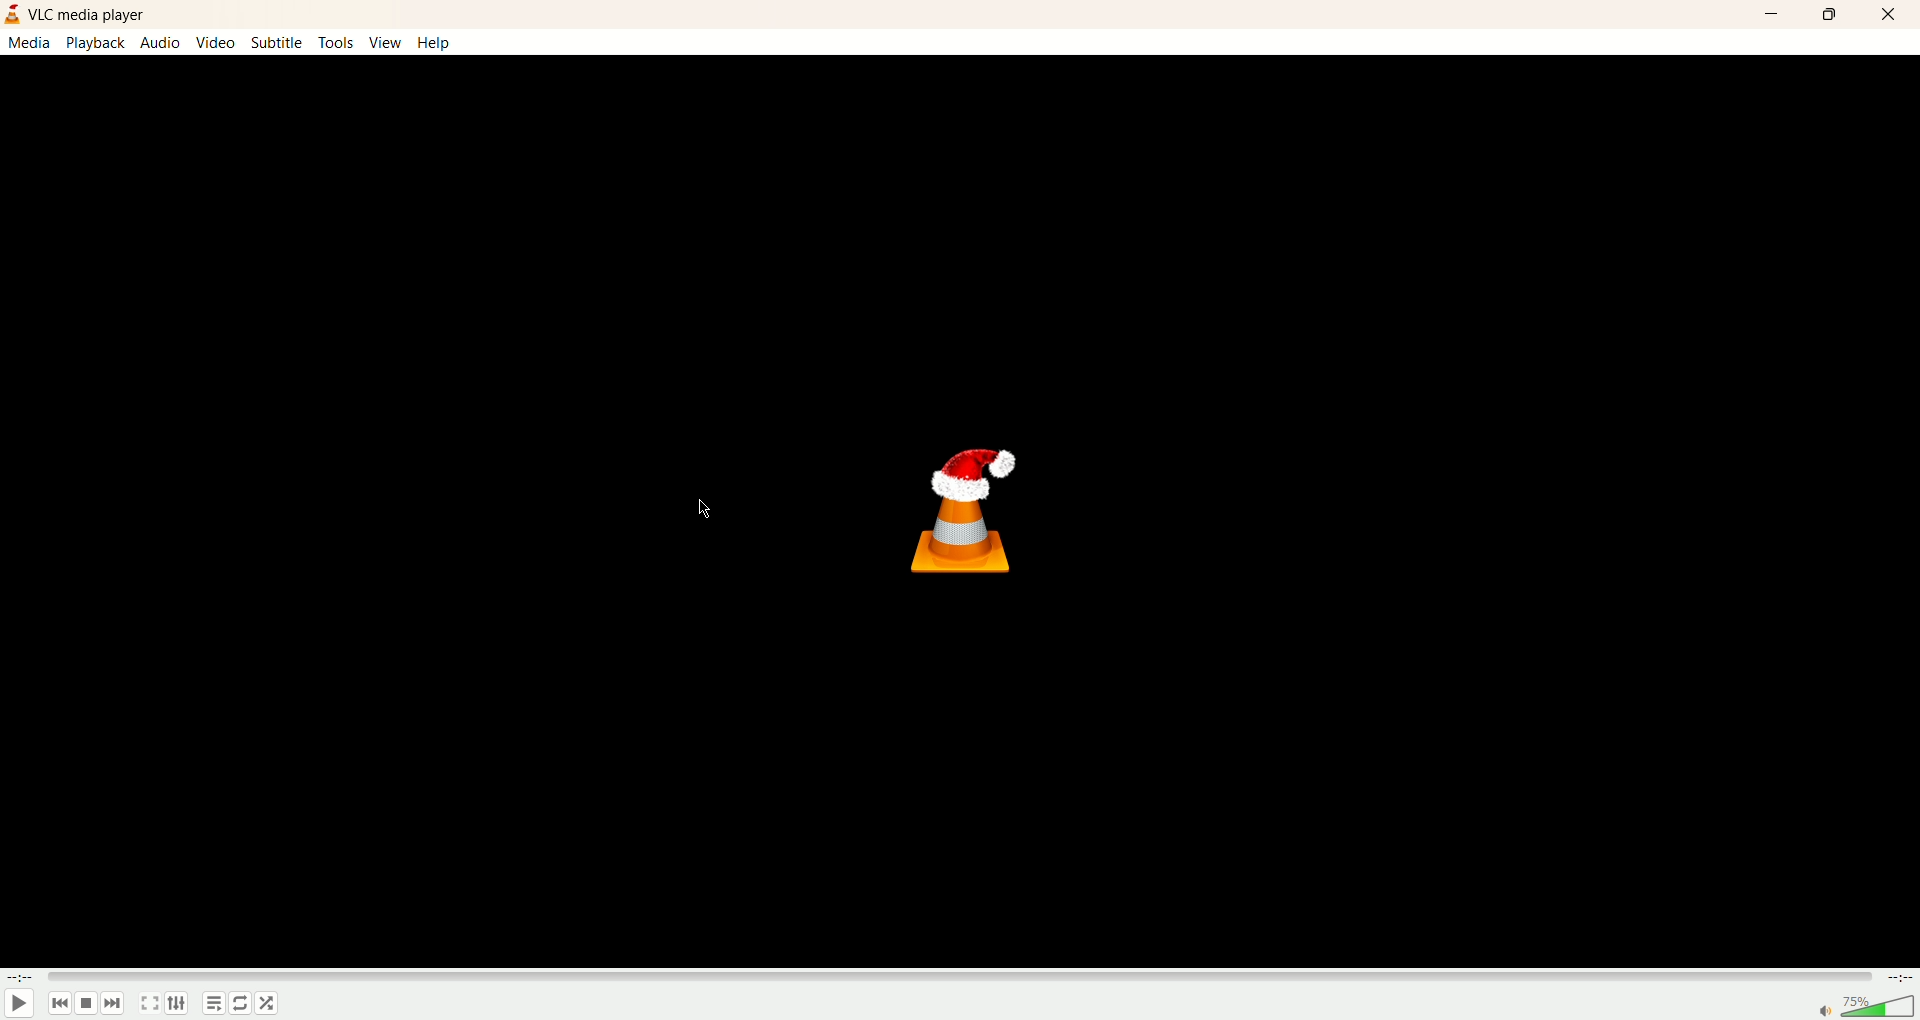 Image resolution: width=1920 pixels, height=1020 pixels. Describe the element at coordinates (241, 1003) in the screenshot. I see `shuffle` at that location.